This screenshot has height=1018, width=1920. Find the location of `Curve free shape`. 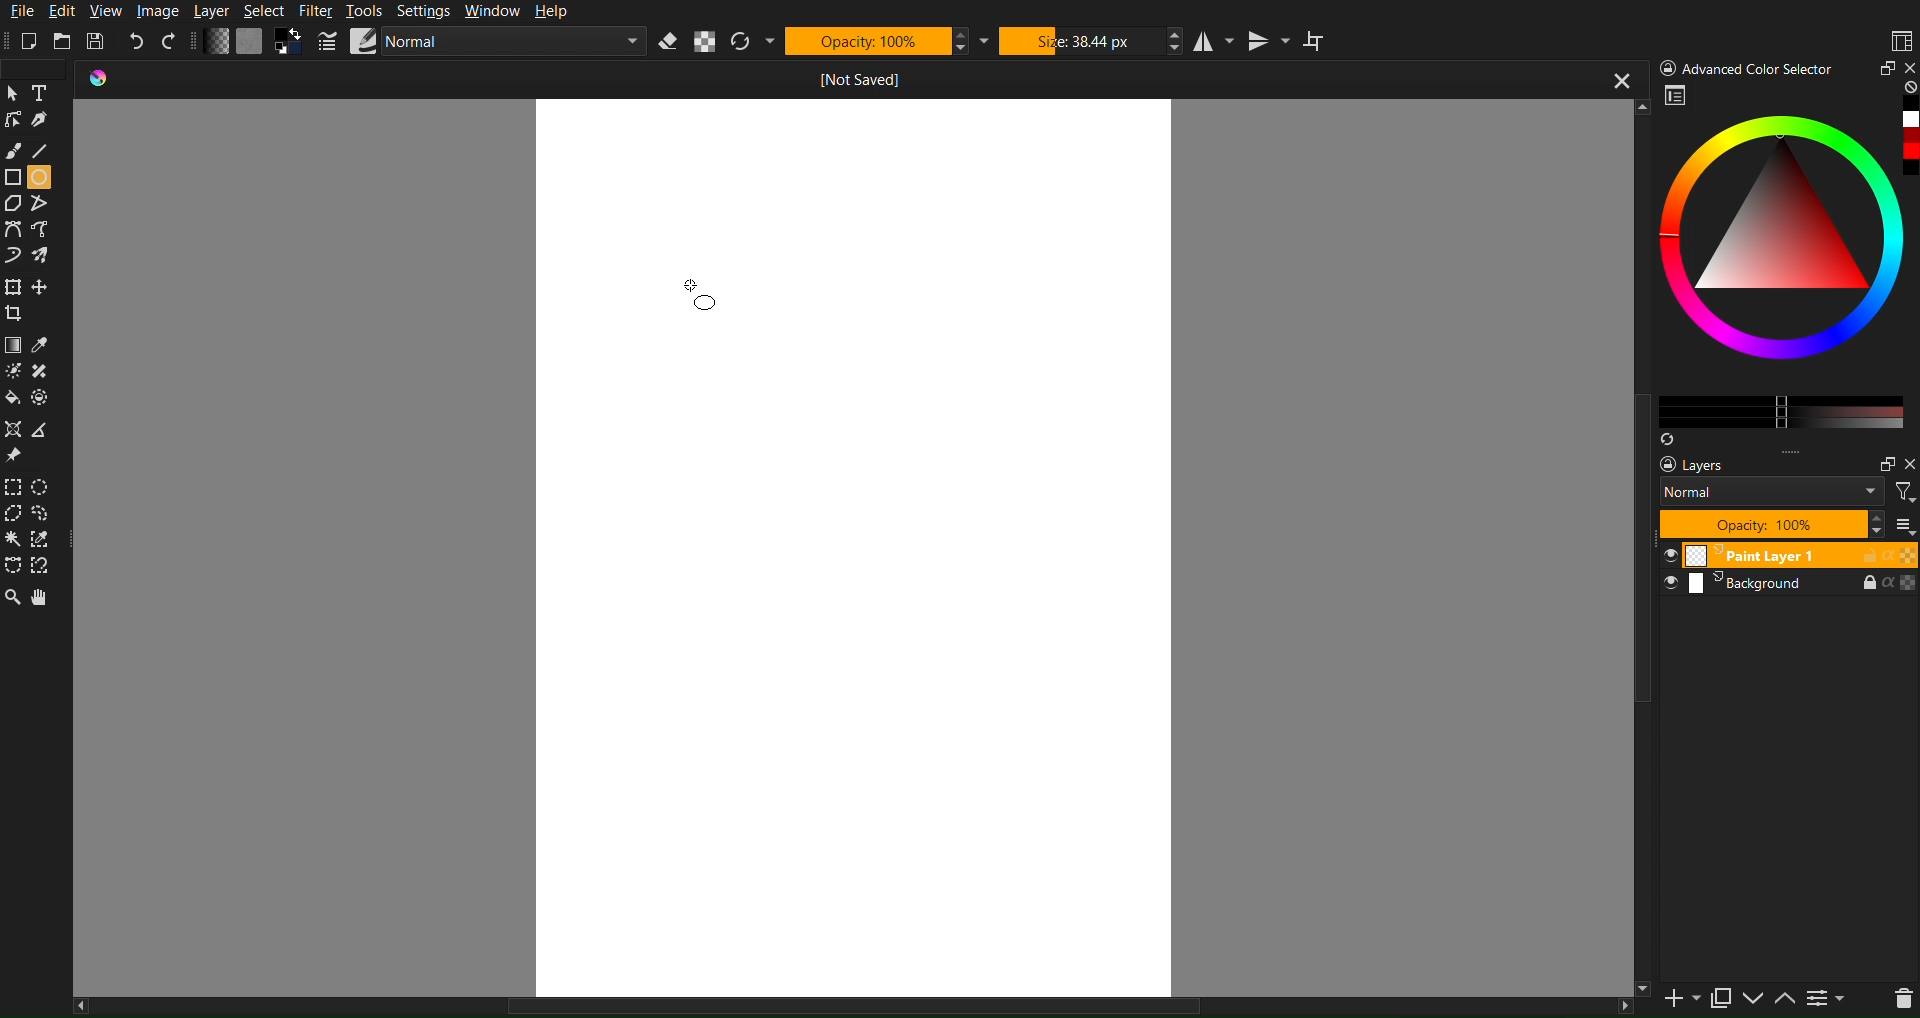

Curve free shape is located at coordinates (43, 255).